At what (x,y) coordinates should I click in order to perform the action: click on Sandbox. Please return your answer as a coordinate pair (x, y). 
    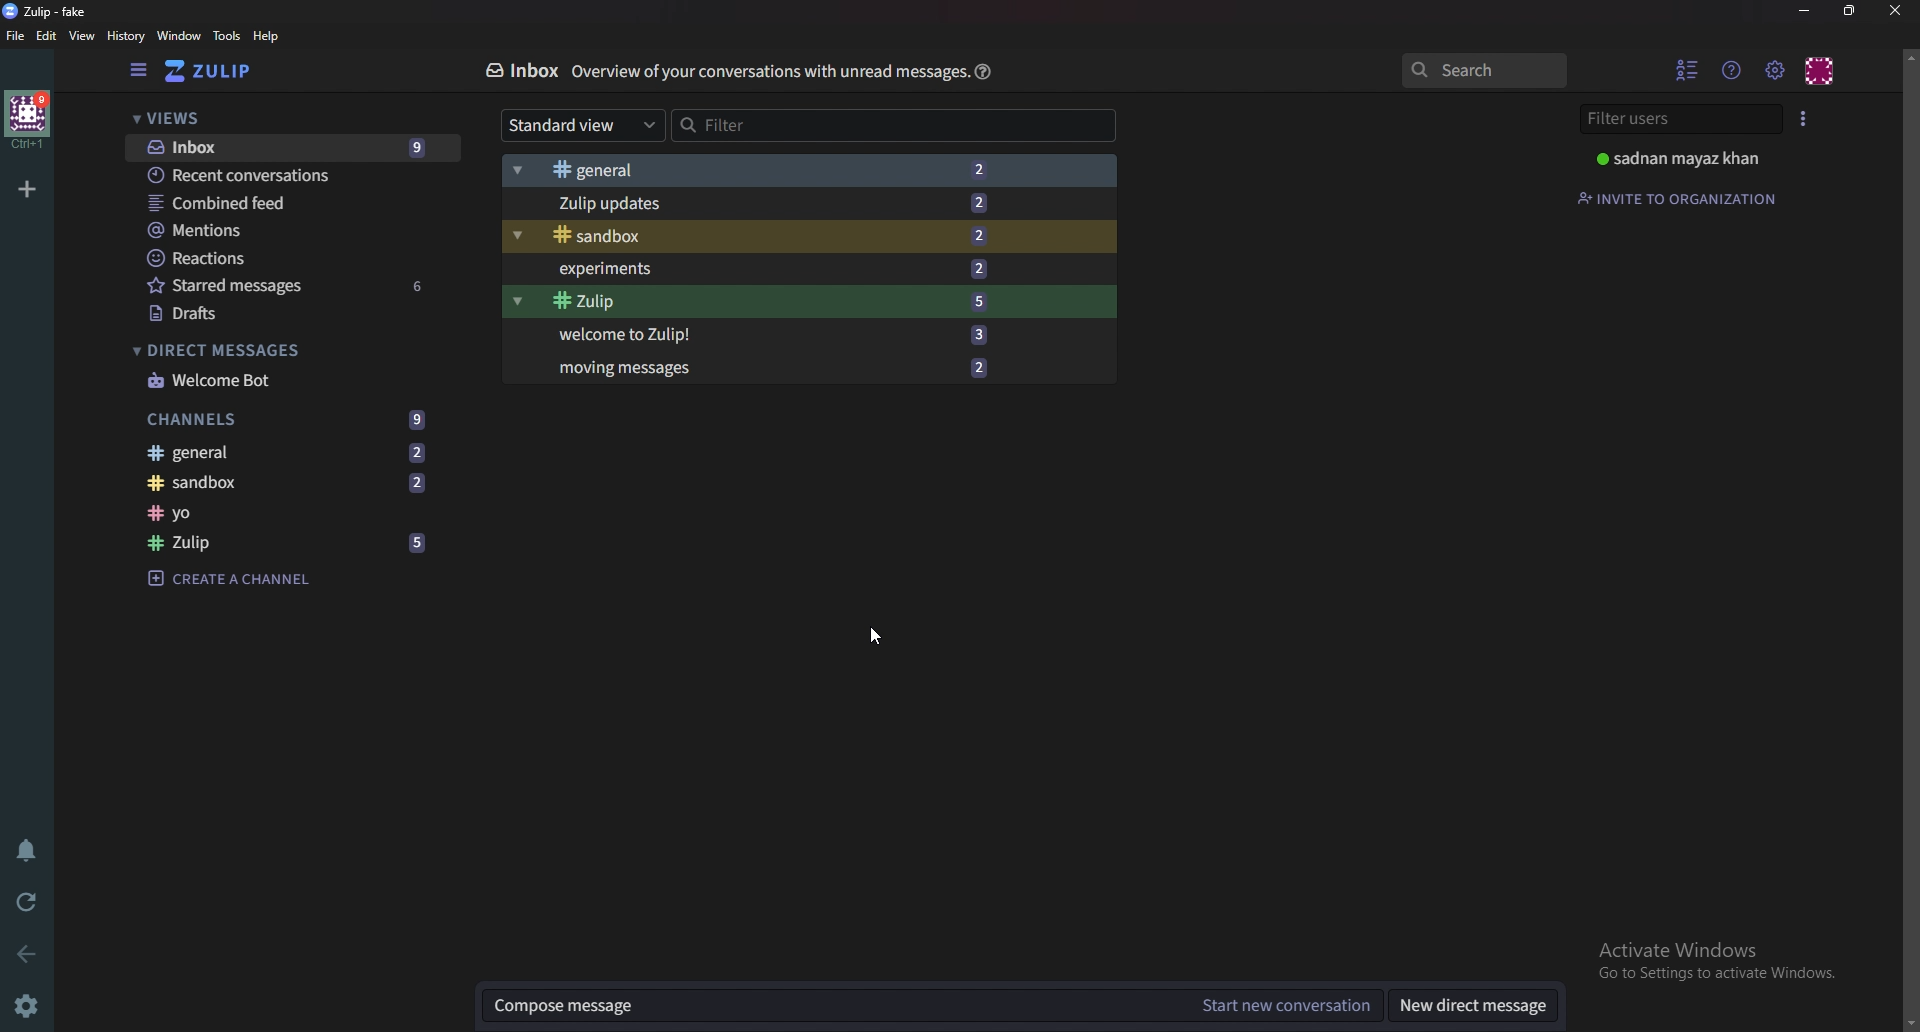
    Looking at the image, I should click on (799, 235).